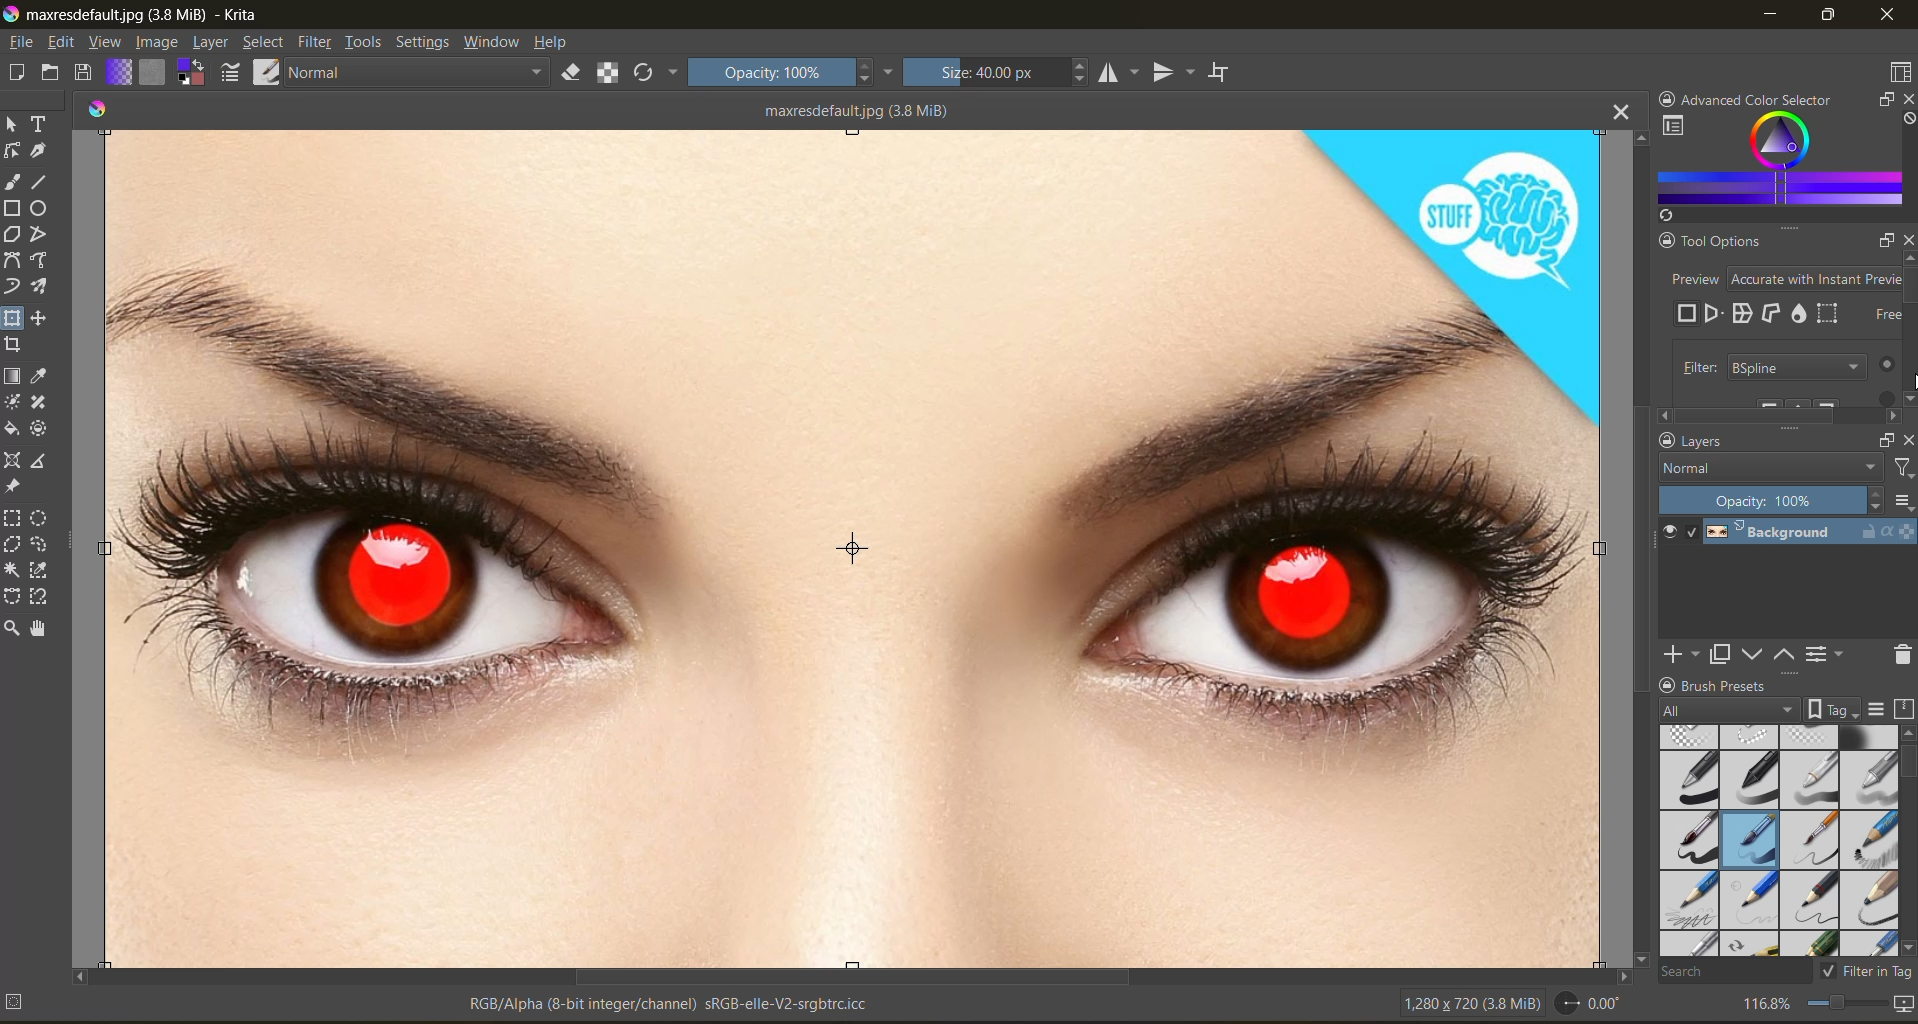 This screenshot has width=1918, height=1024. Describe the element at coordinates (44, 258) in the screenshot. I see `tool` at that location.